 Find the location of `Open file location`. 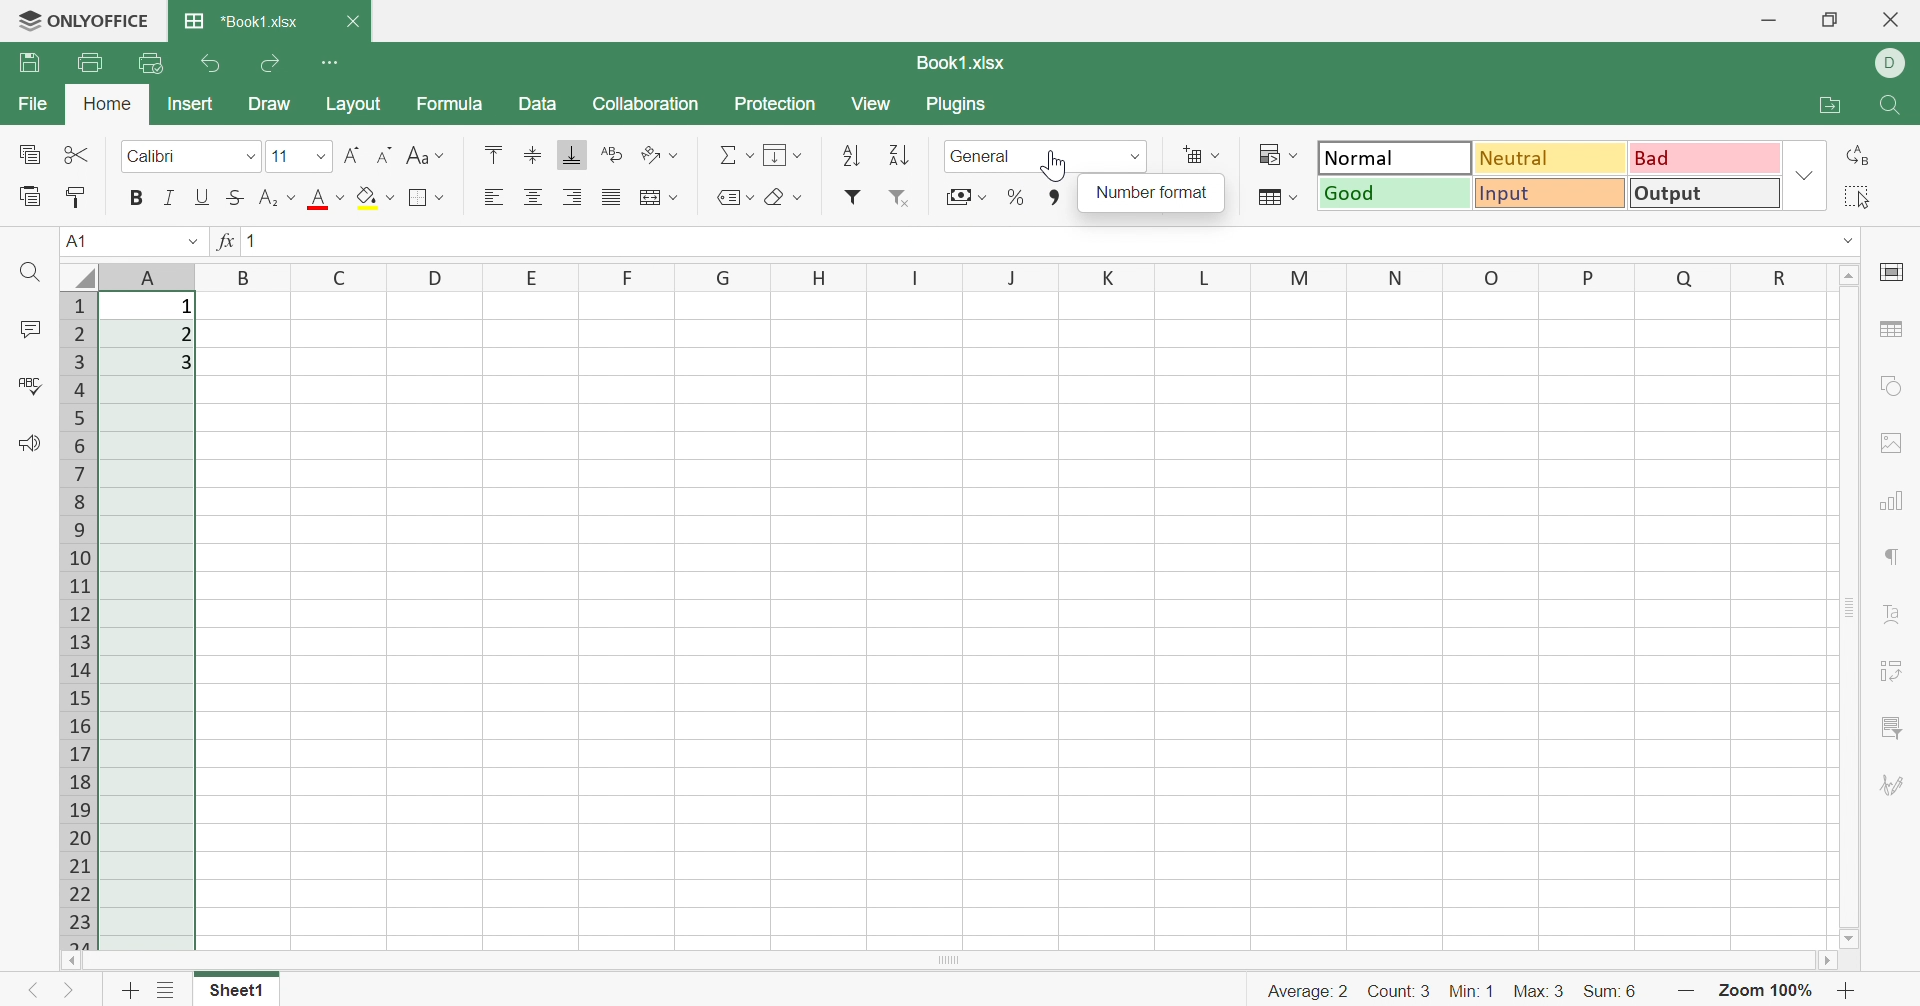

Open file location is located at coordinates (1827, 106).